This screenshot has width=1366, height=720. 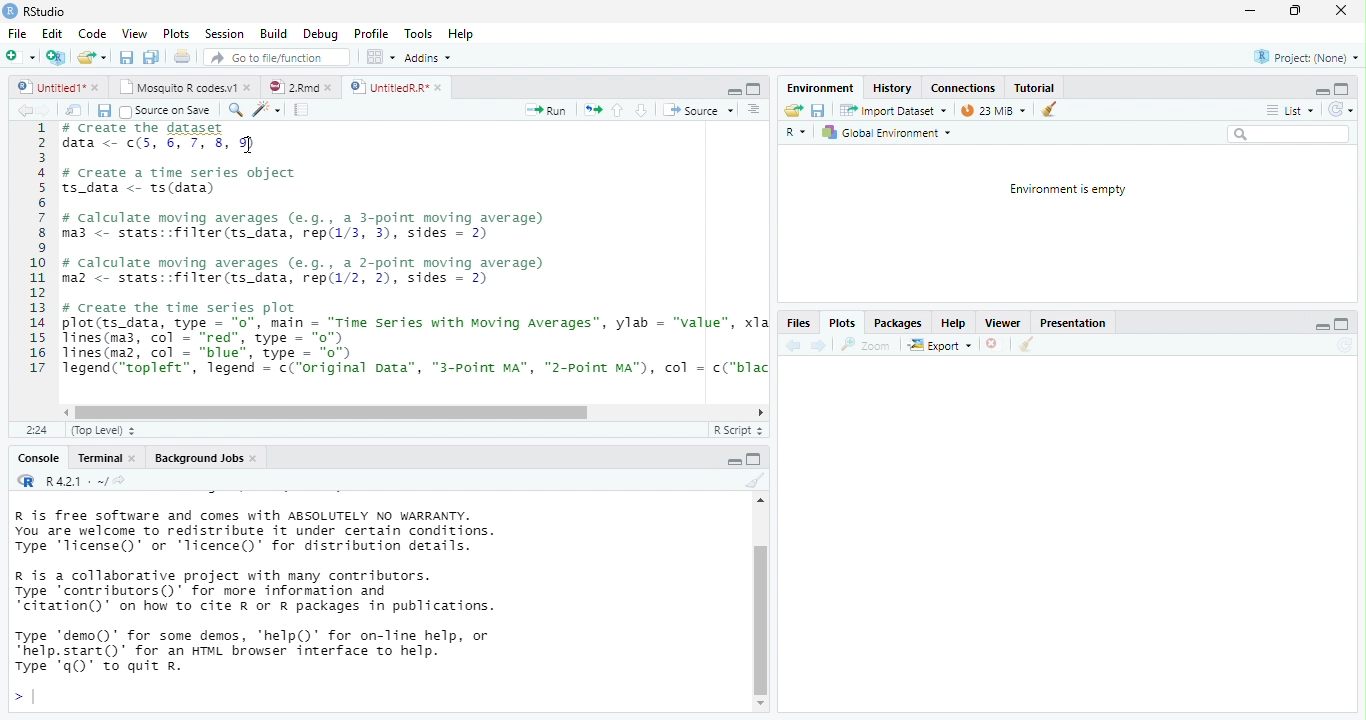 What do you see at coordinates (886, 133) in the screenshot?
I see `Global Environment` at bounding box center [886, 133].